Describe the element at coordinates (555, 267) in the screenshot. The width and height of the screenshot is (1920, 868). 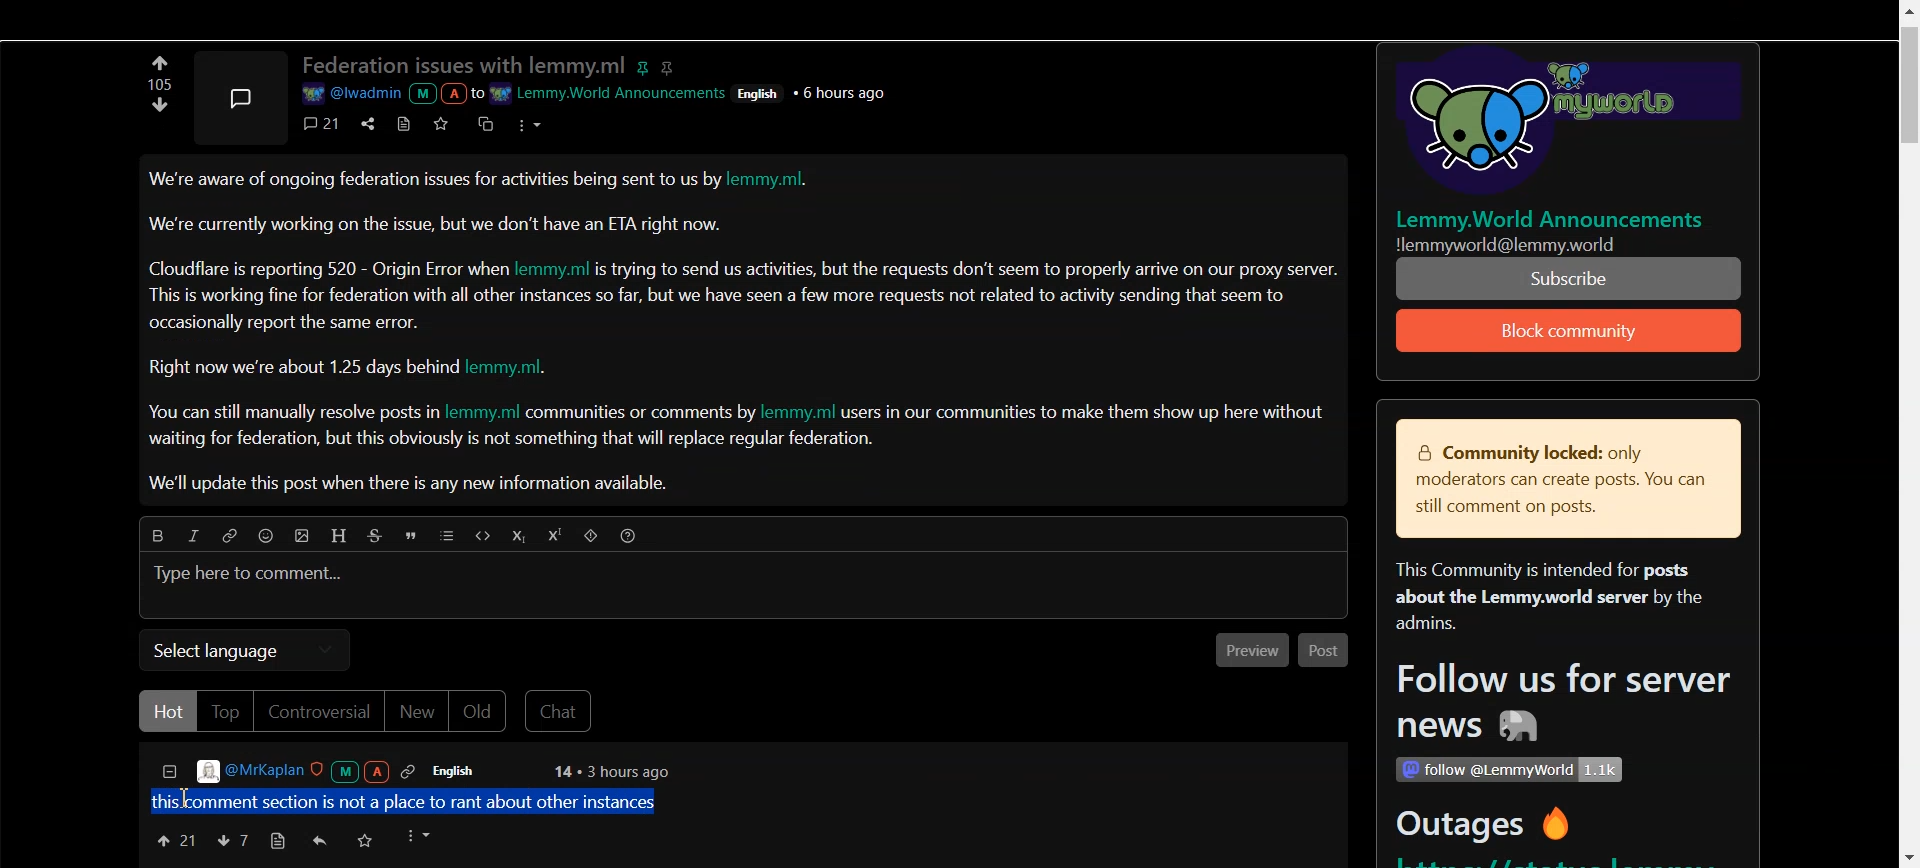
I see `lemmy.ml` at that location.